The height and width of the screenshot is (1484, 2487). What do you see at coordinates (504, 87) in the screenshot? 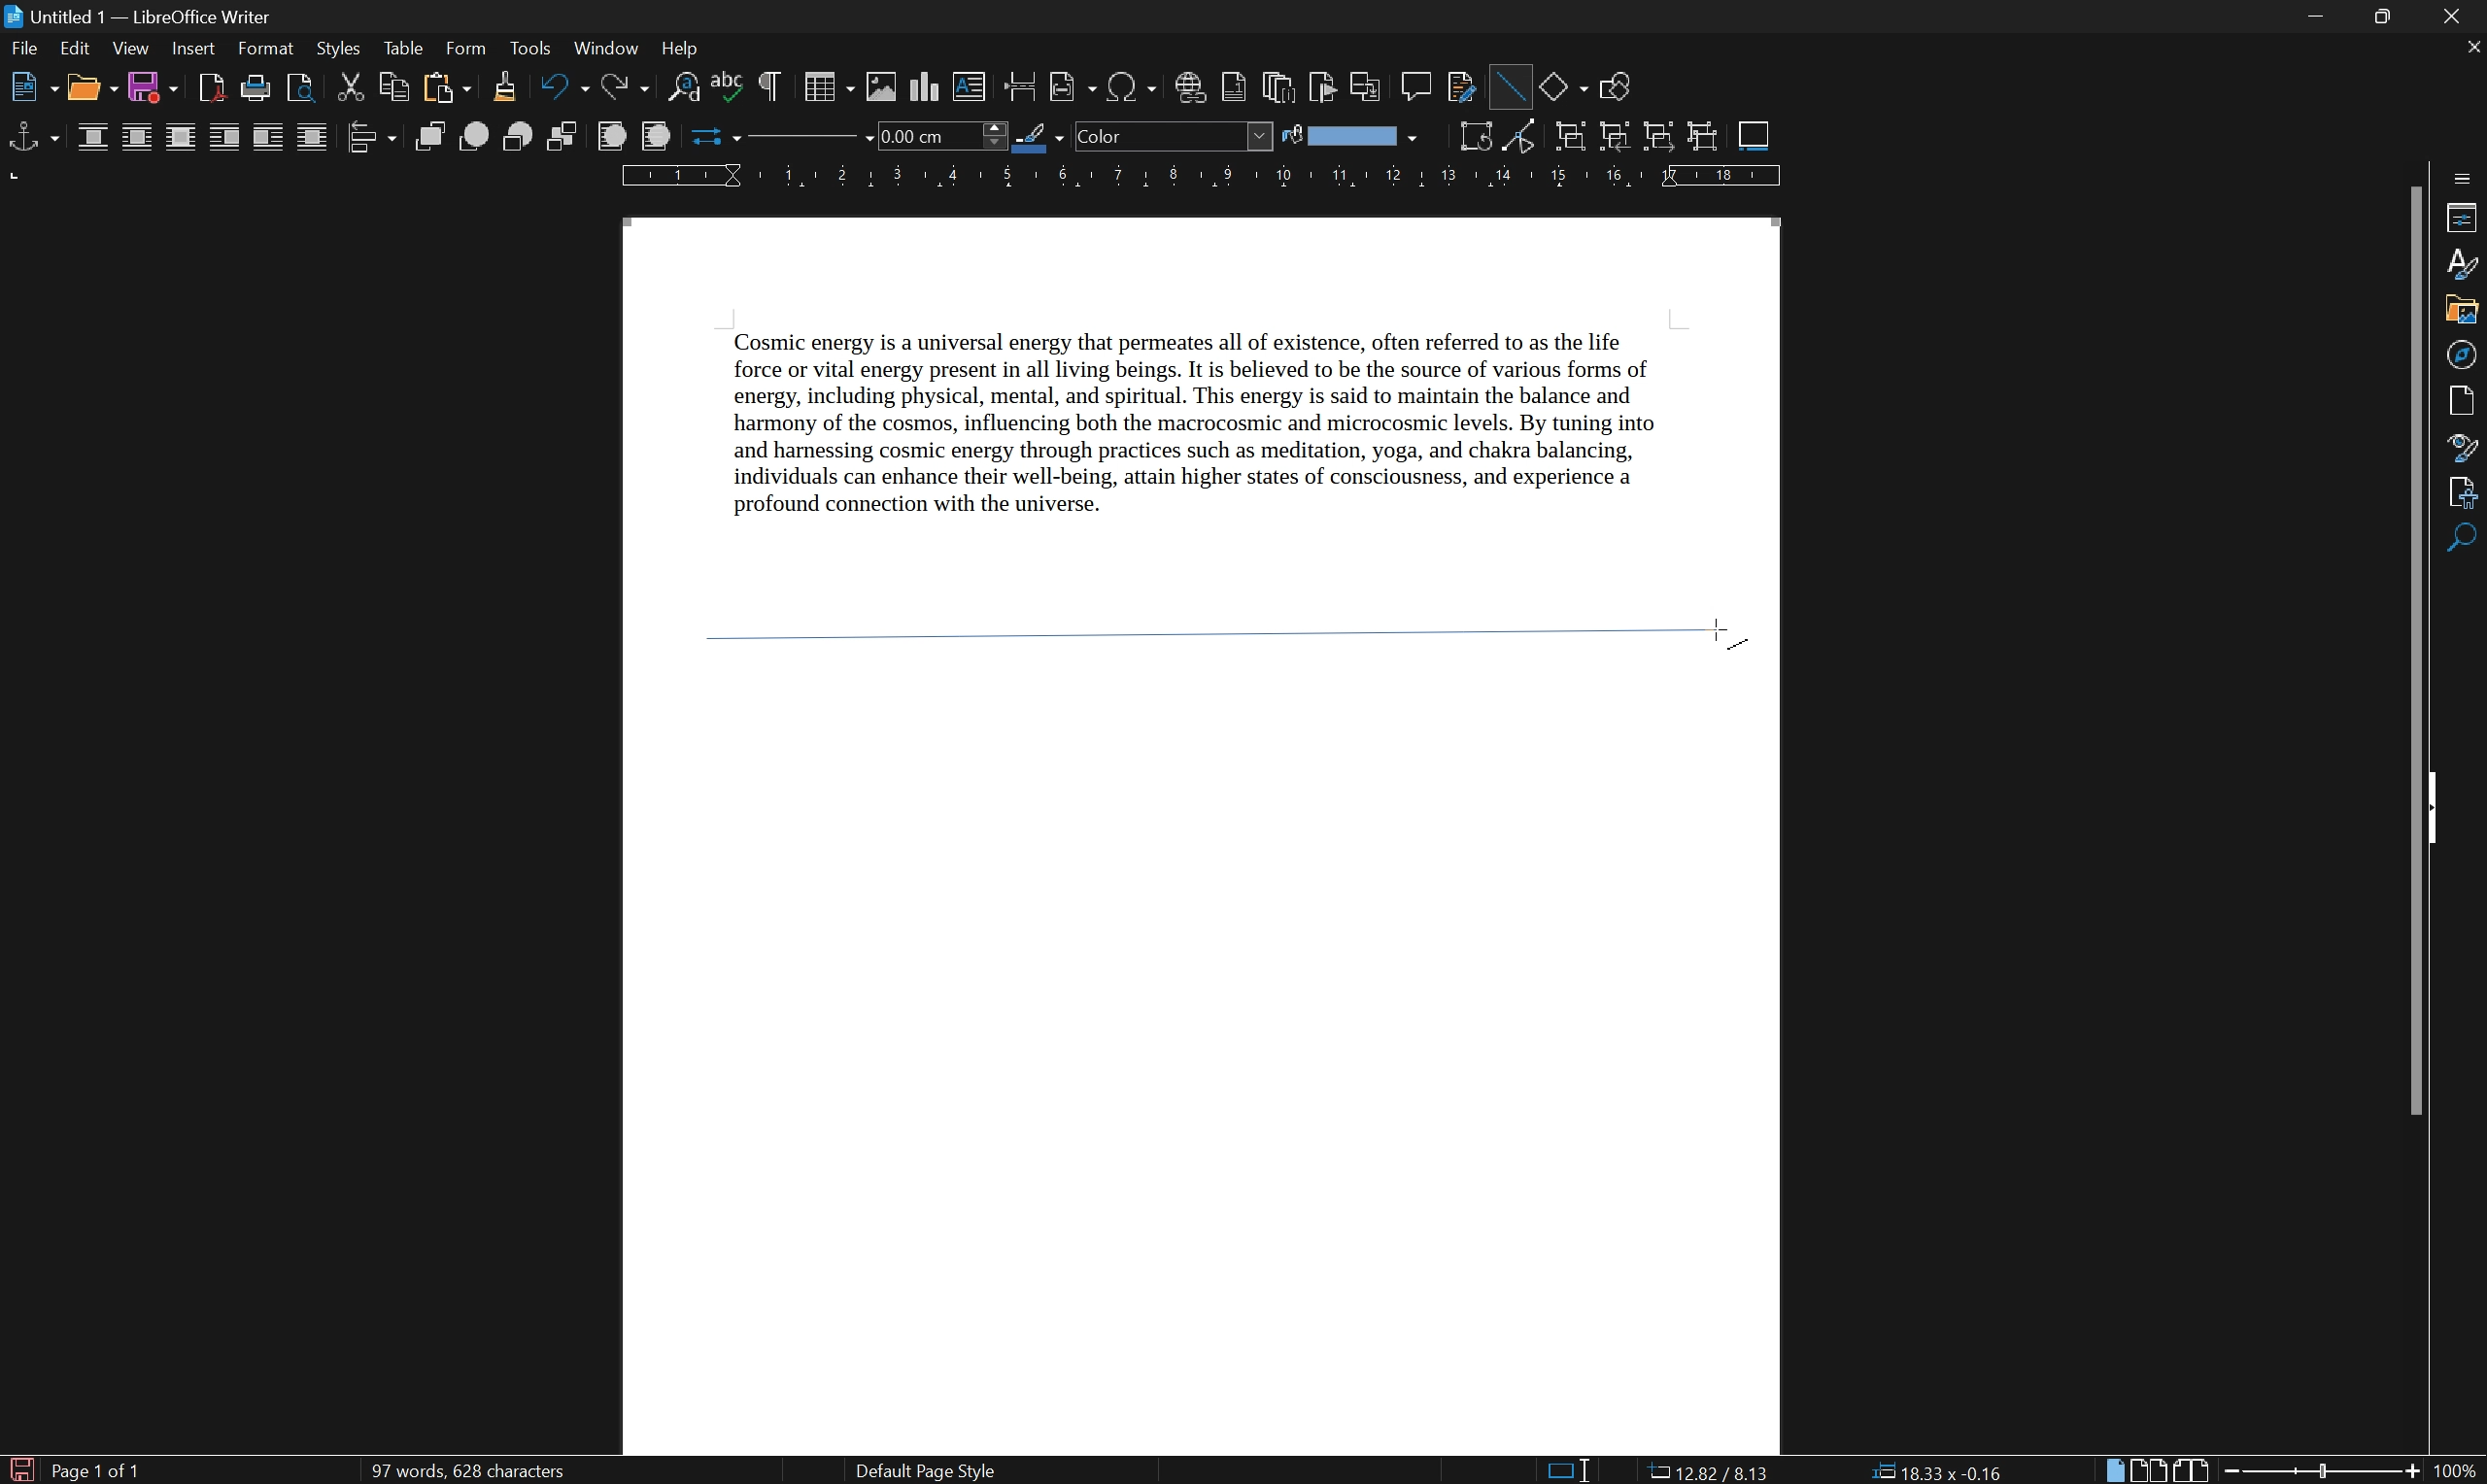
I see `clone formatting` at bounding box center [504, 87].